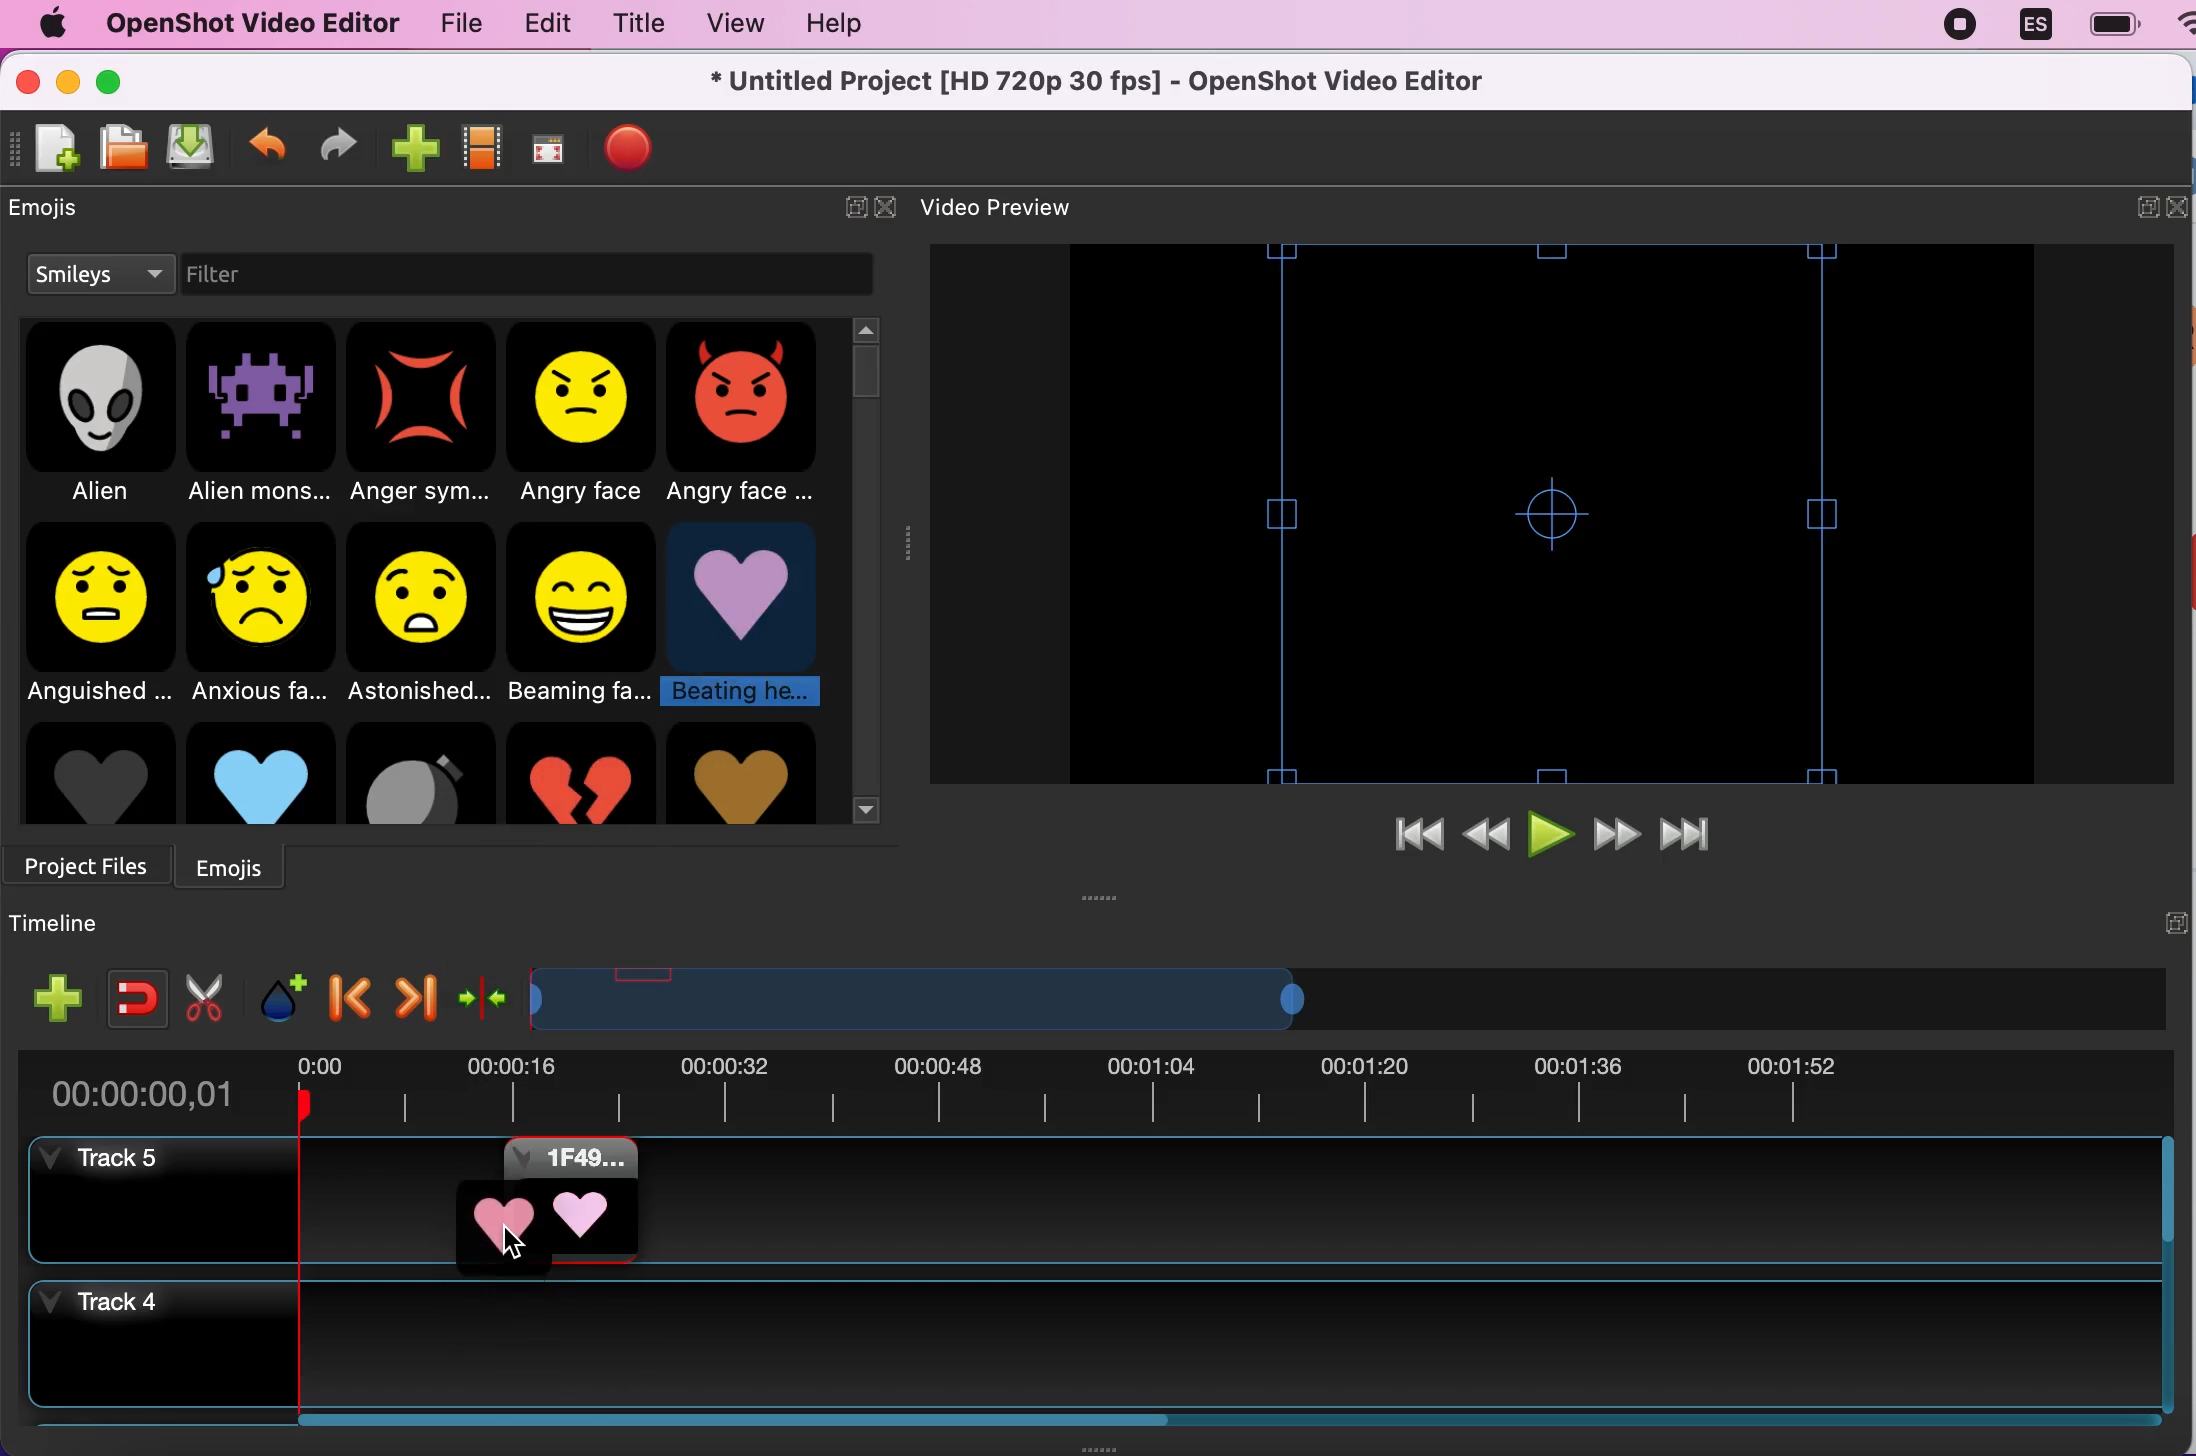 The image size is (2196, 1456). What do you see at coordinates (47, 157) in the screenshot?
I see `new file` at bounding box center [47, 157].